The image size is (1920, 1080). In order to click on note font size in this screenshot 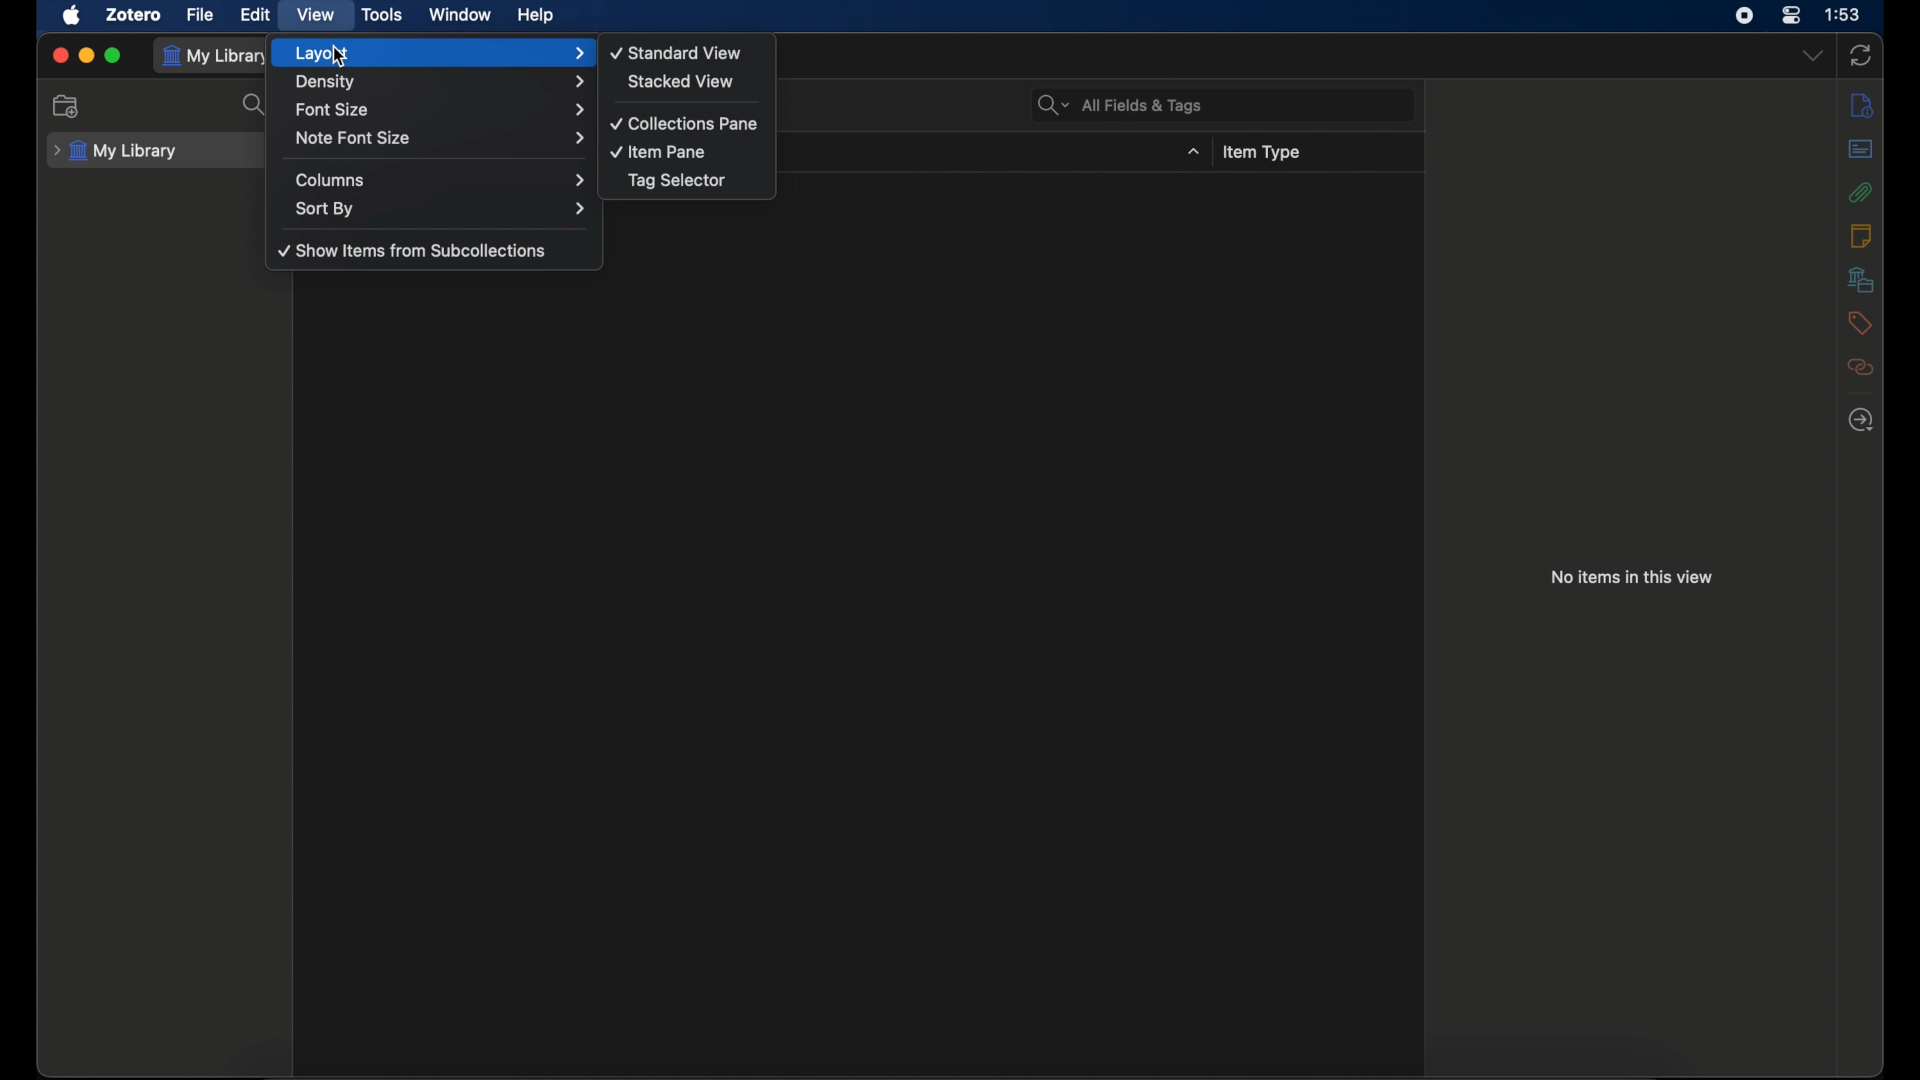, I will do `click(443, 138)`.